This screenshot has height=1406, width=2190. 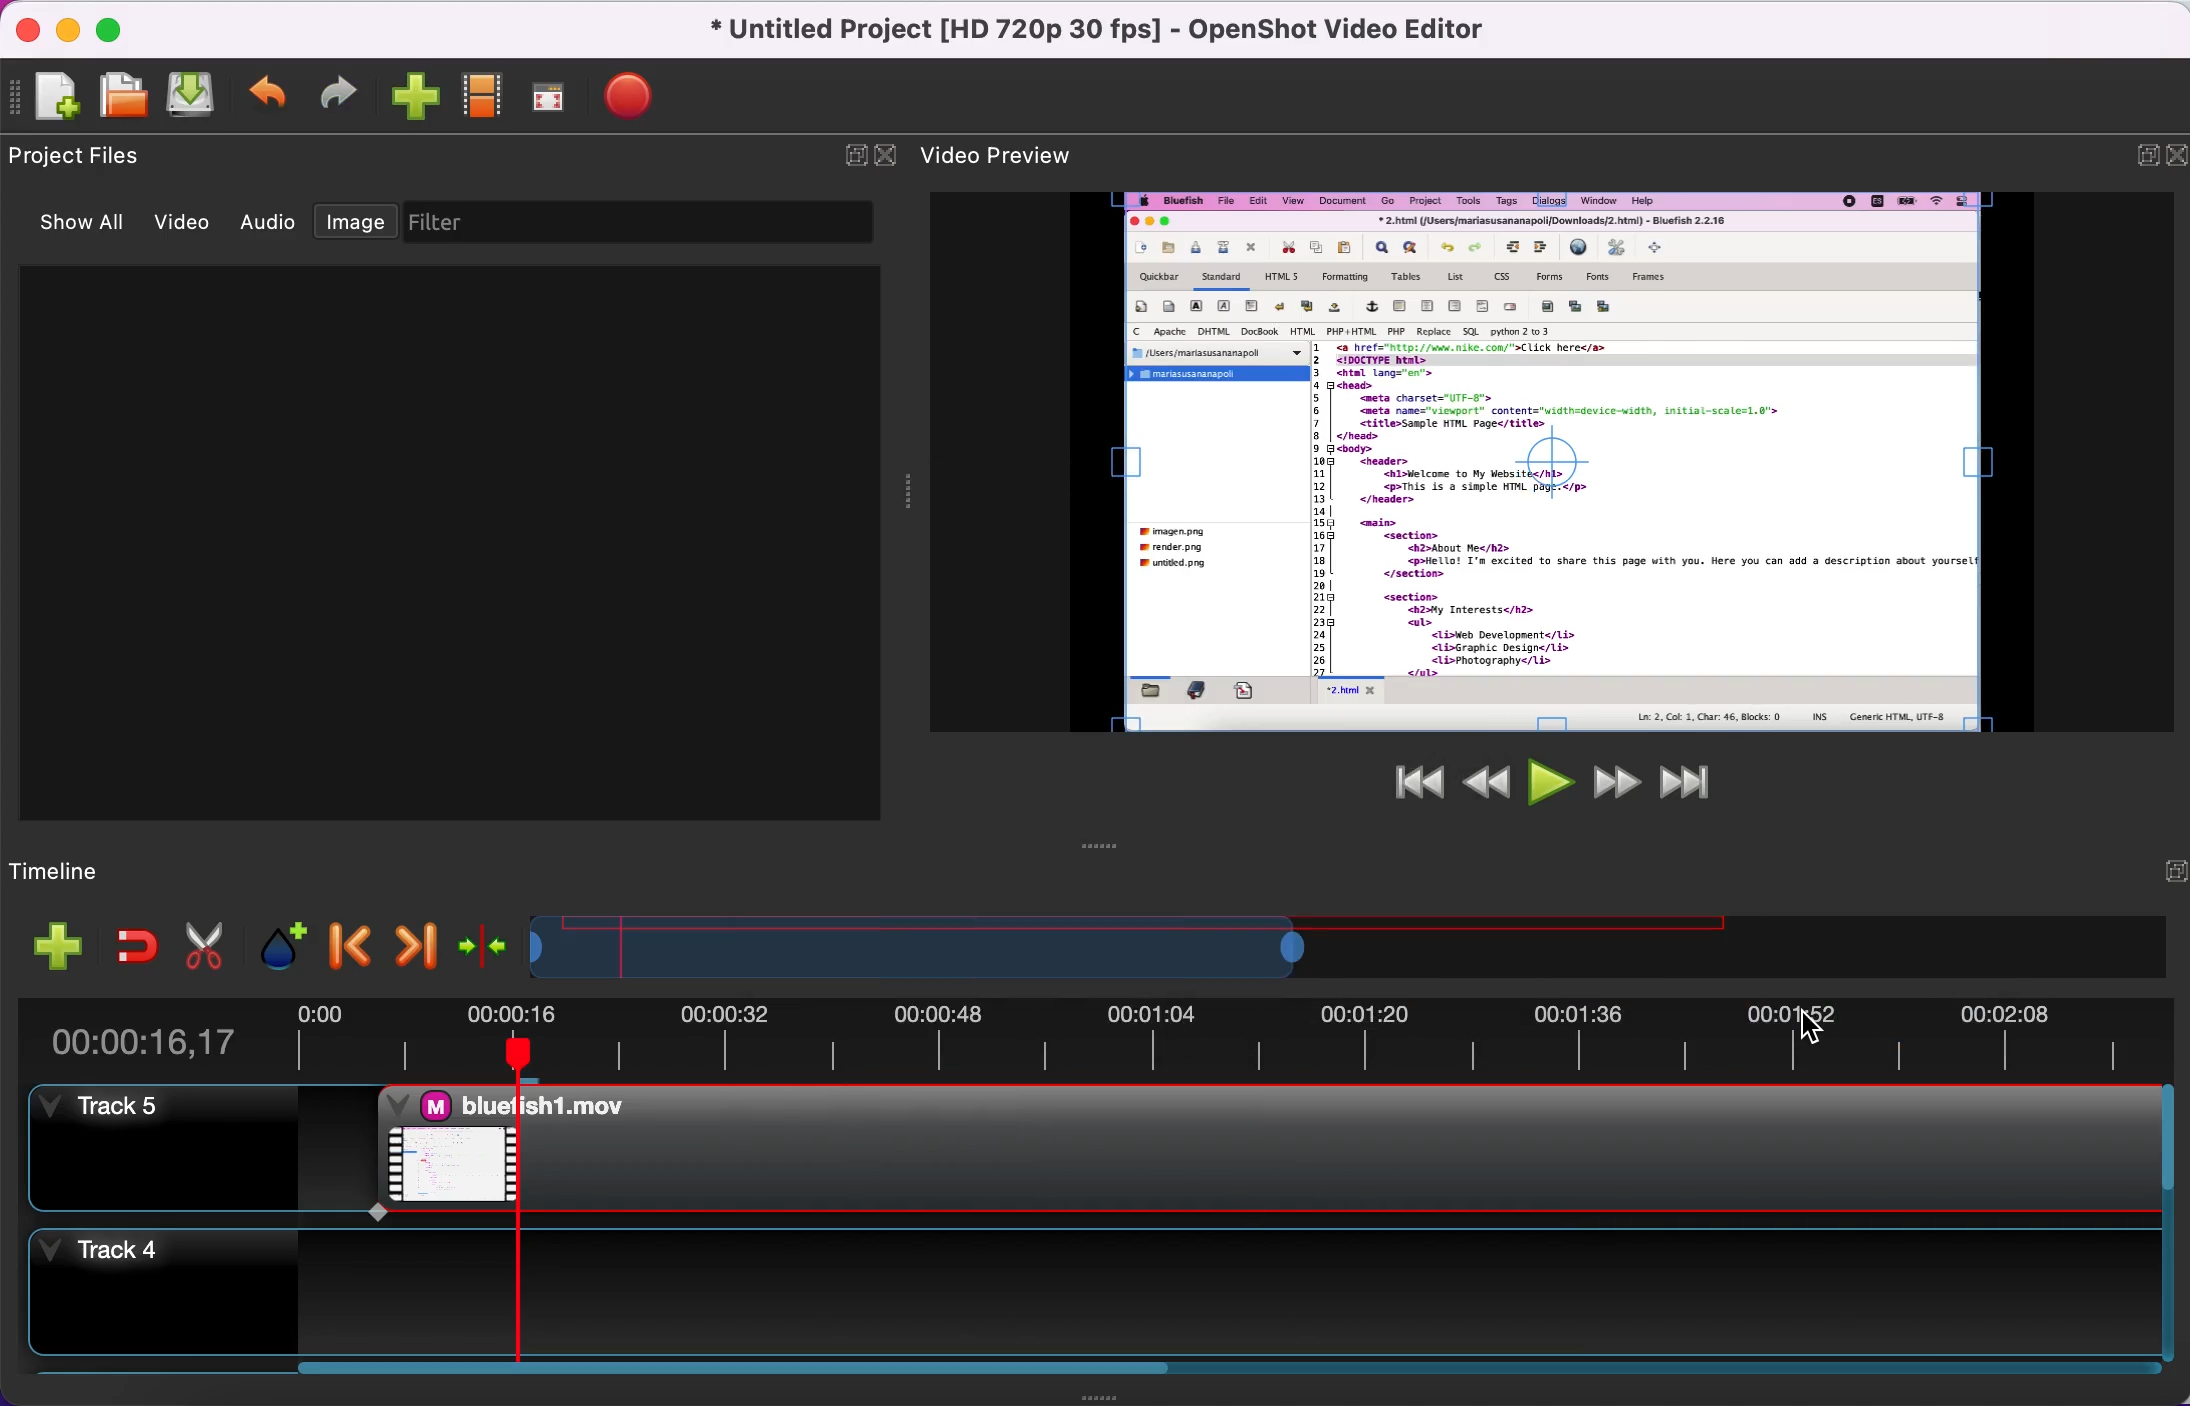 I want to click on expand/hide, so click(x=846, y=155).